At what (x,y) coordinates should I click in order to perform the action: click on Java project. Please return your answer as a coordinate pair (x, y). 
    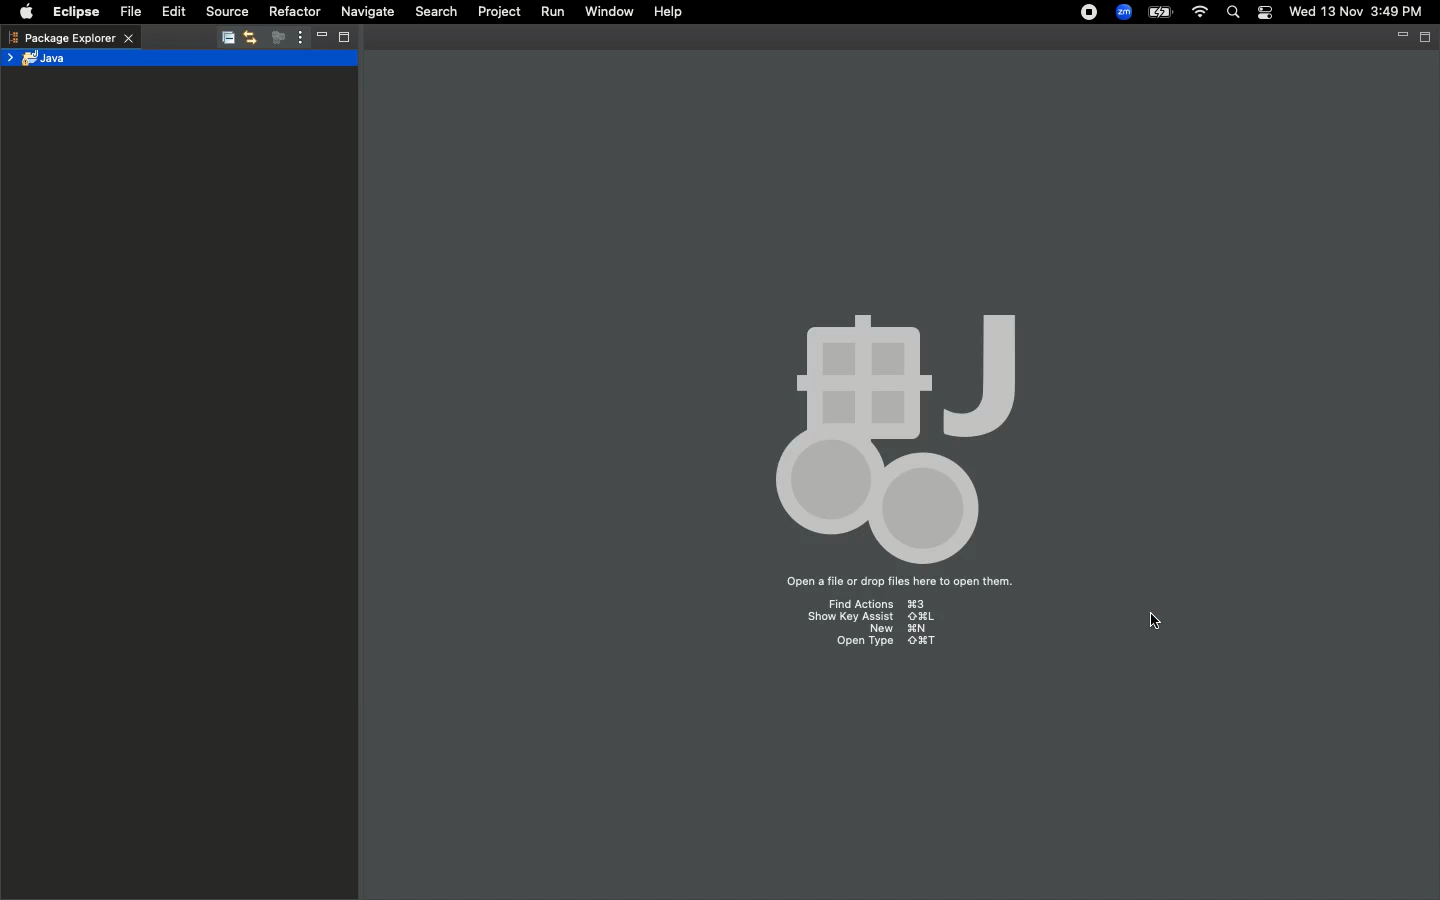
    Looking at the image, I should click on (45, 58).